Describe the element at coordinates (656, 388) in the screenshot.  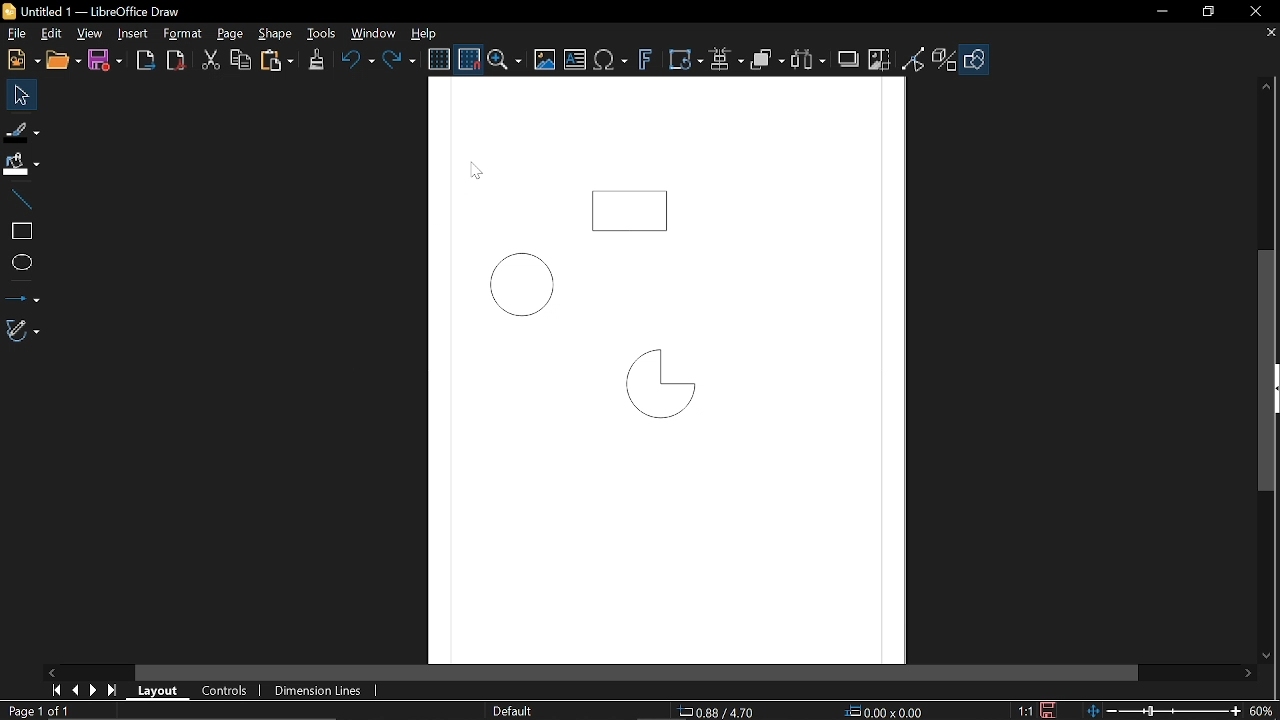
I see `Quarter Circle` at that location.